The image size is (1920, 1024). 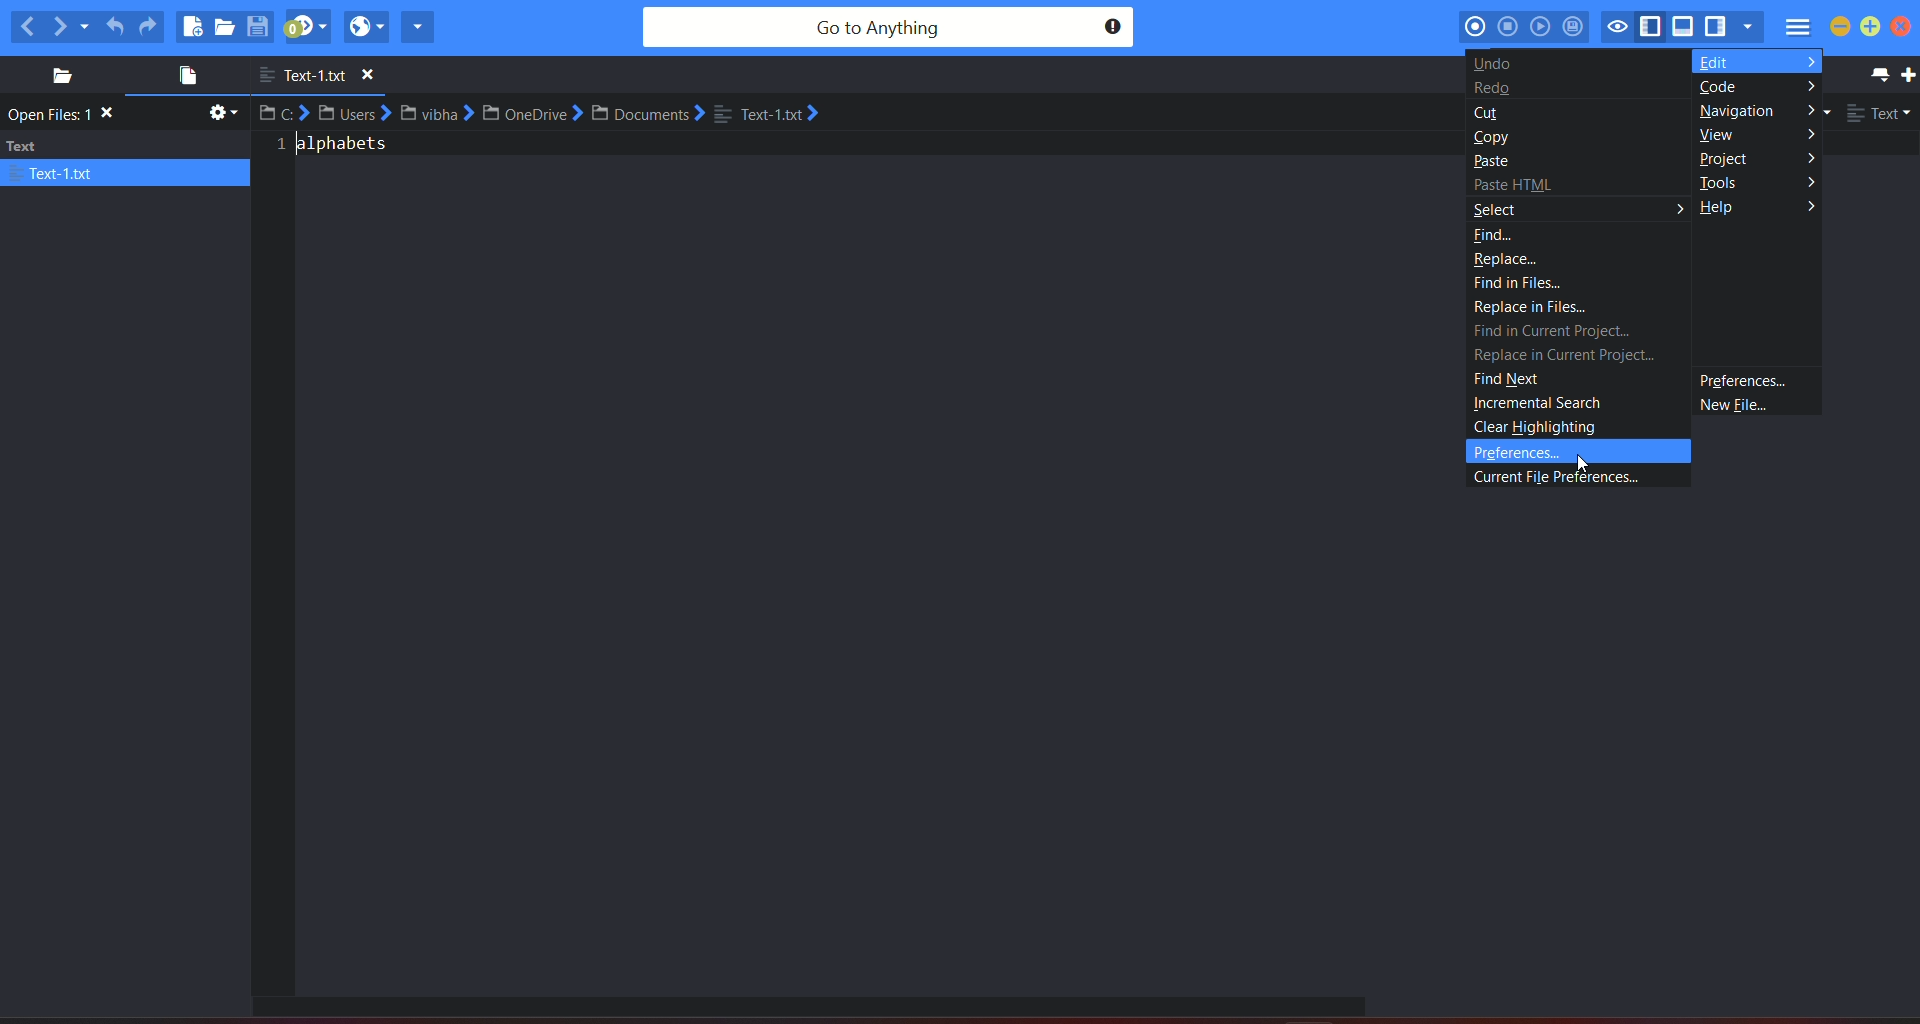 I want to click on undo, so click(x=1496, y=87).